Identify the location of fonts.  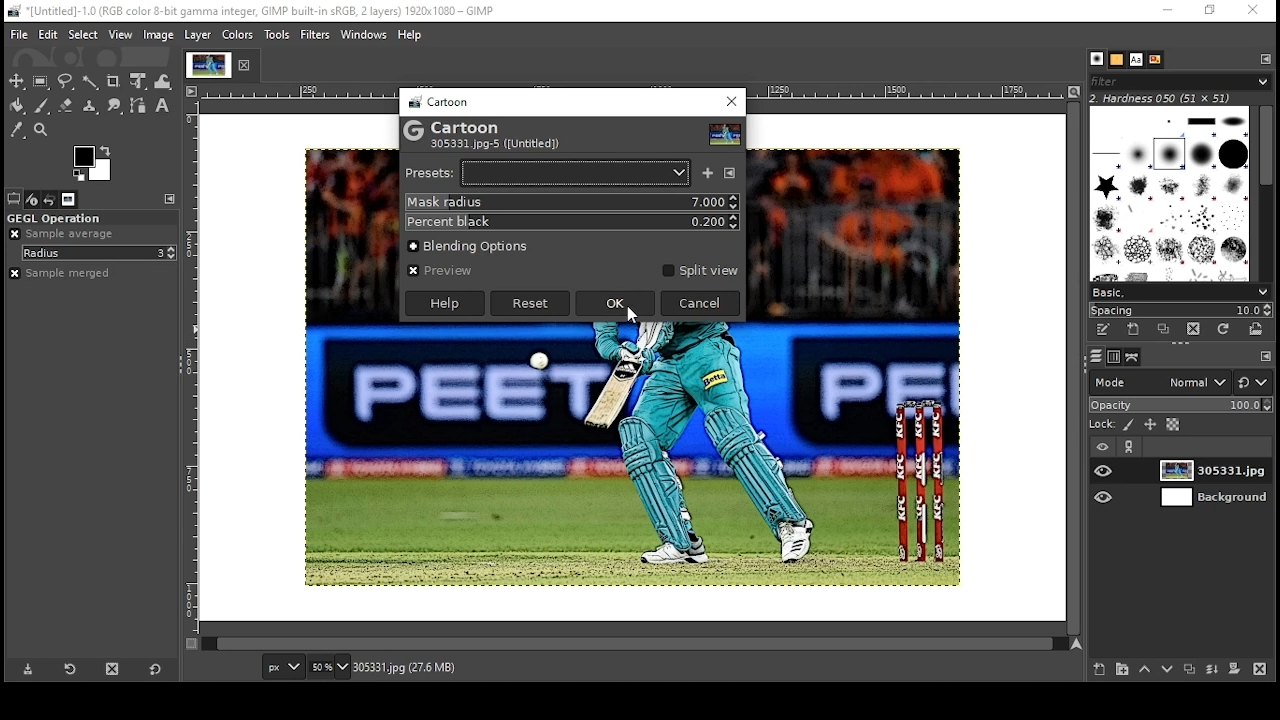
(1136, 60).